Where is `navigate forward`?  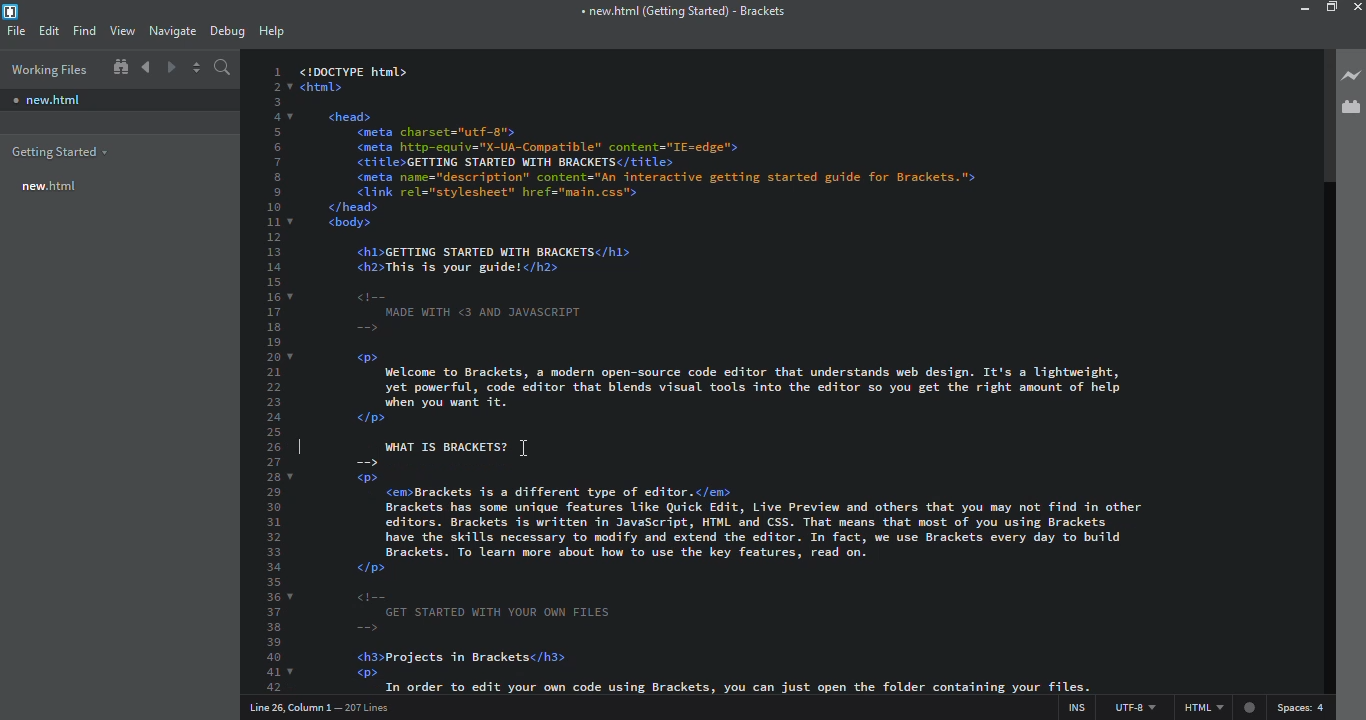
navigate forward is located at coordinates (171, 67).